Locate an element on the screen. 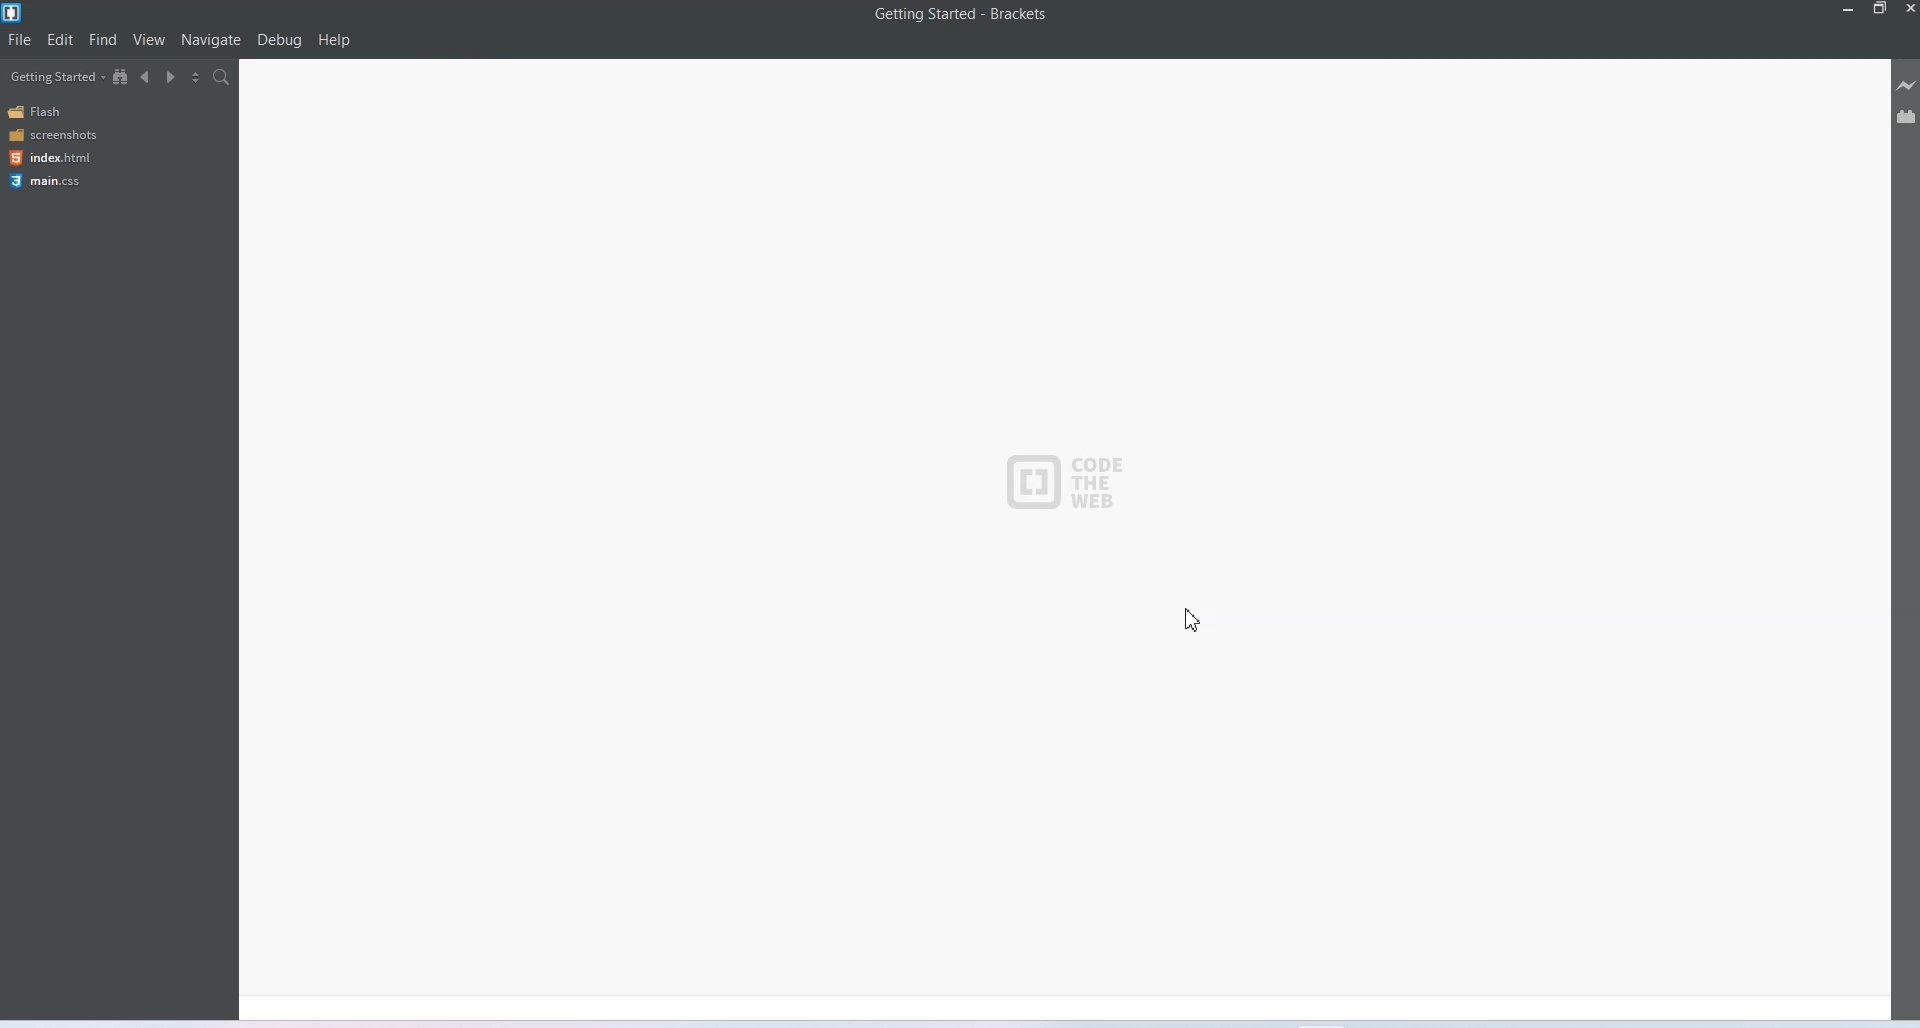 This screenshot has width=1920, height=1028. Cursor is located at coordinates (1190, 622).